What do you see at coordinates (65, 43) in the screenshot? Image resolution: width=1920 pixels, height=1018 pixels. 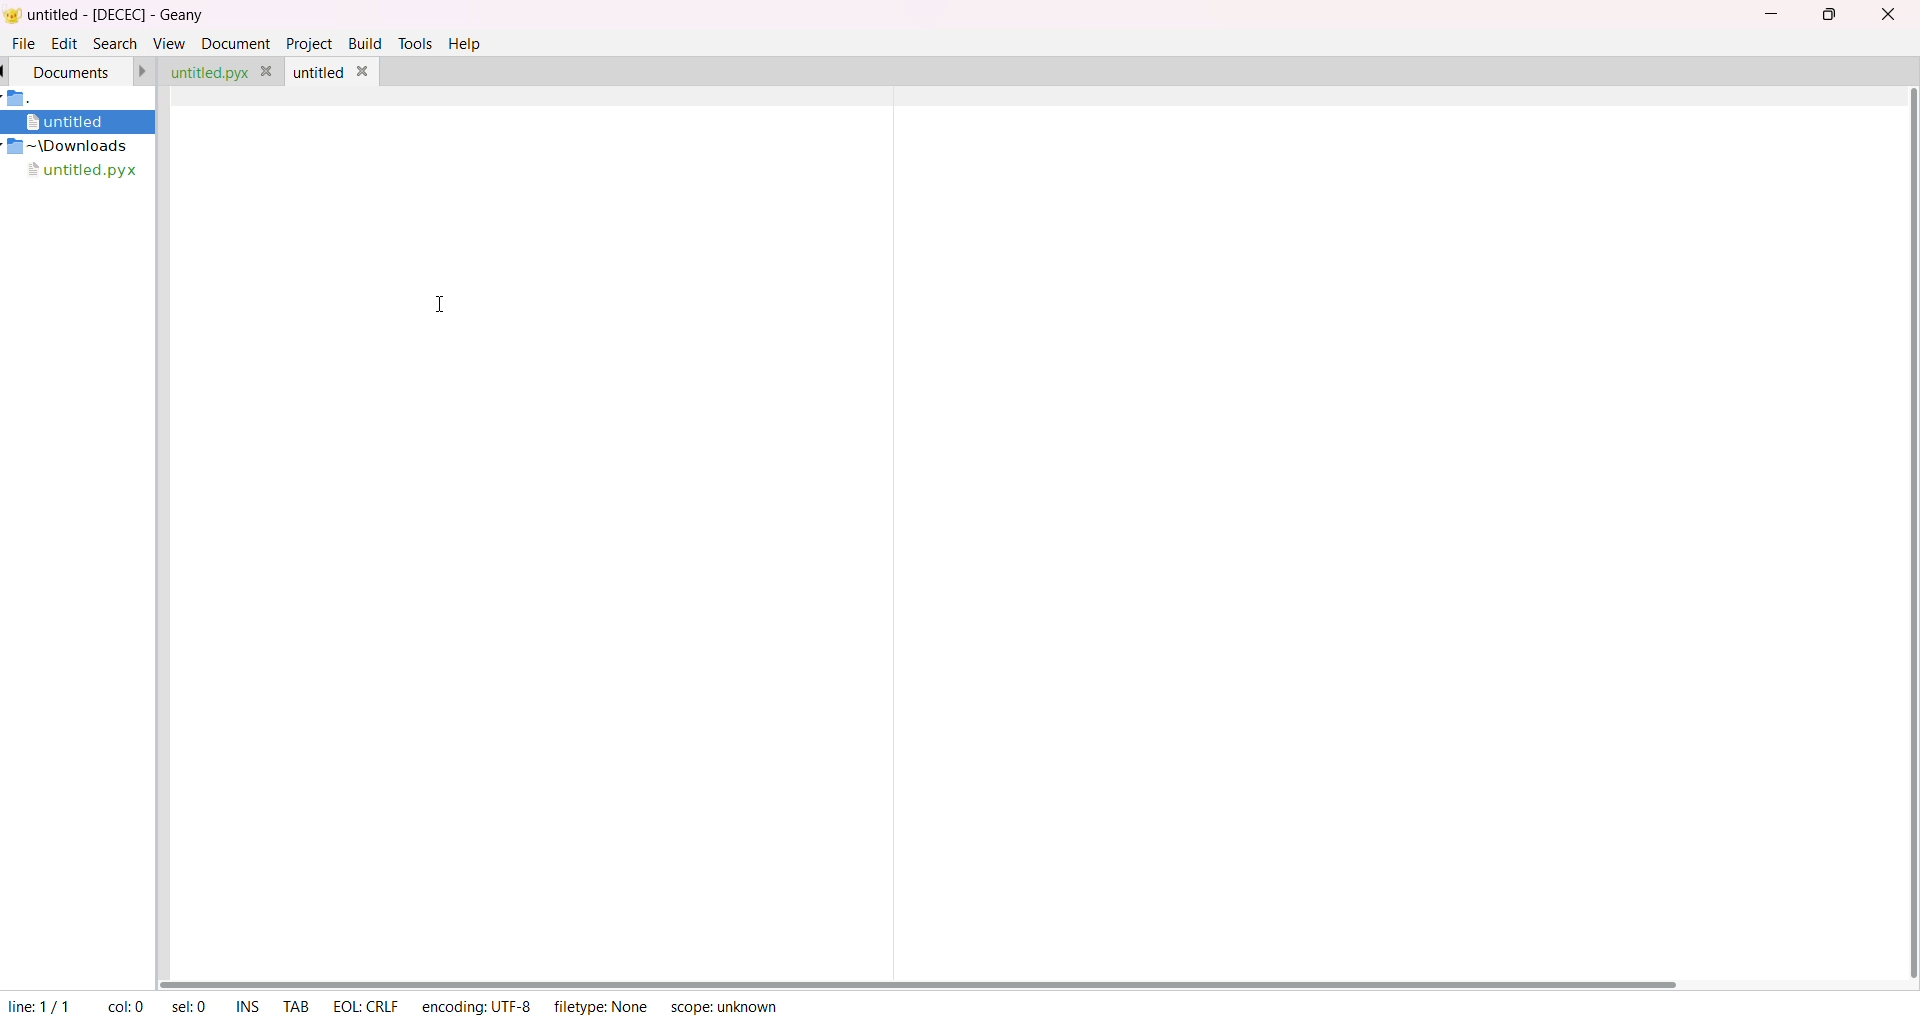 I see `edit` at bounding box center [65, 43].